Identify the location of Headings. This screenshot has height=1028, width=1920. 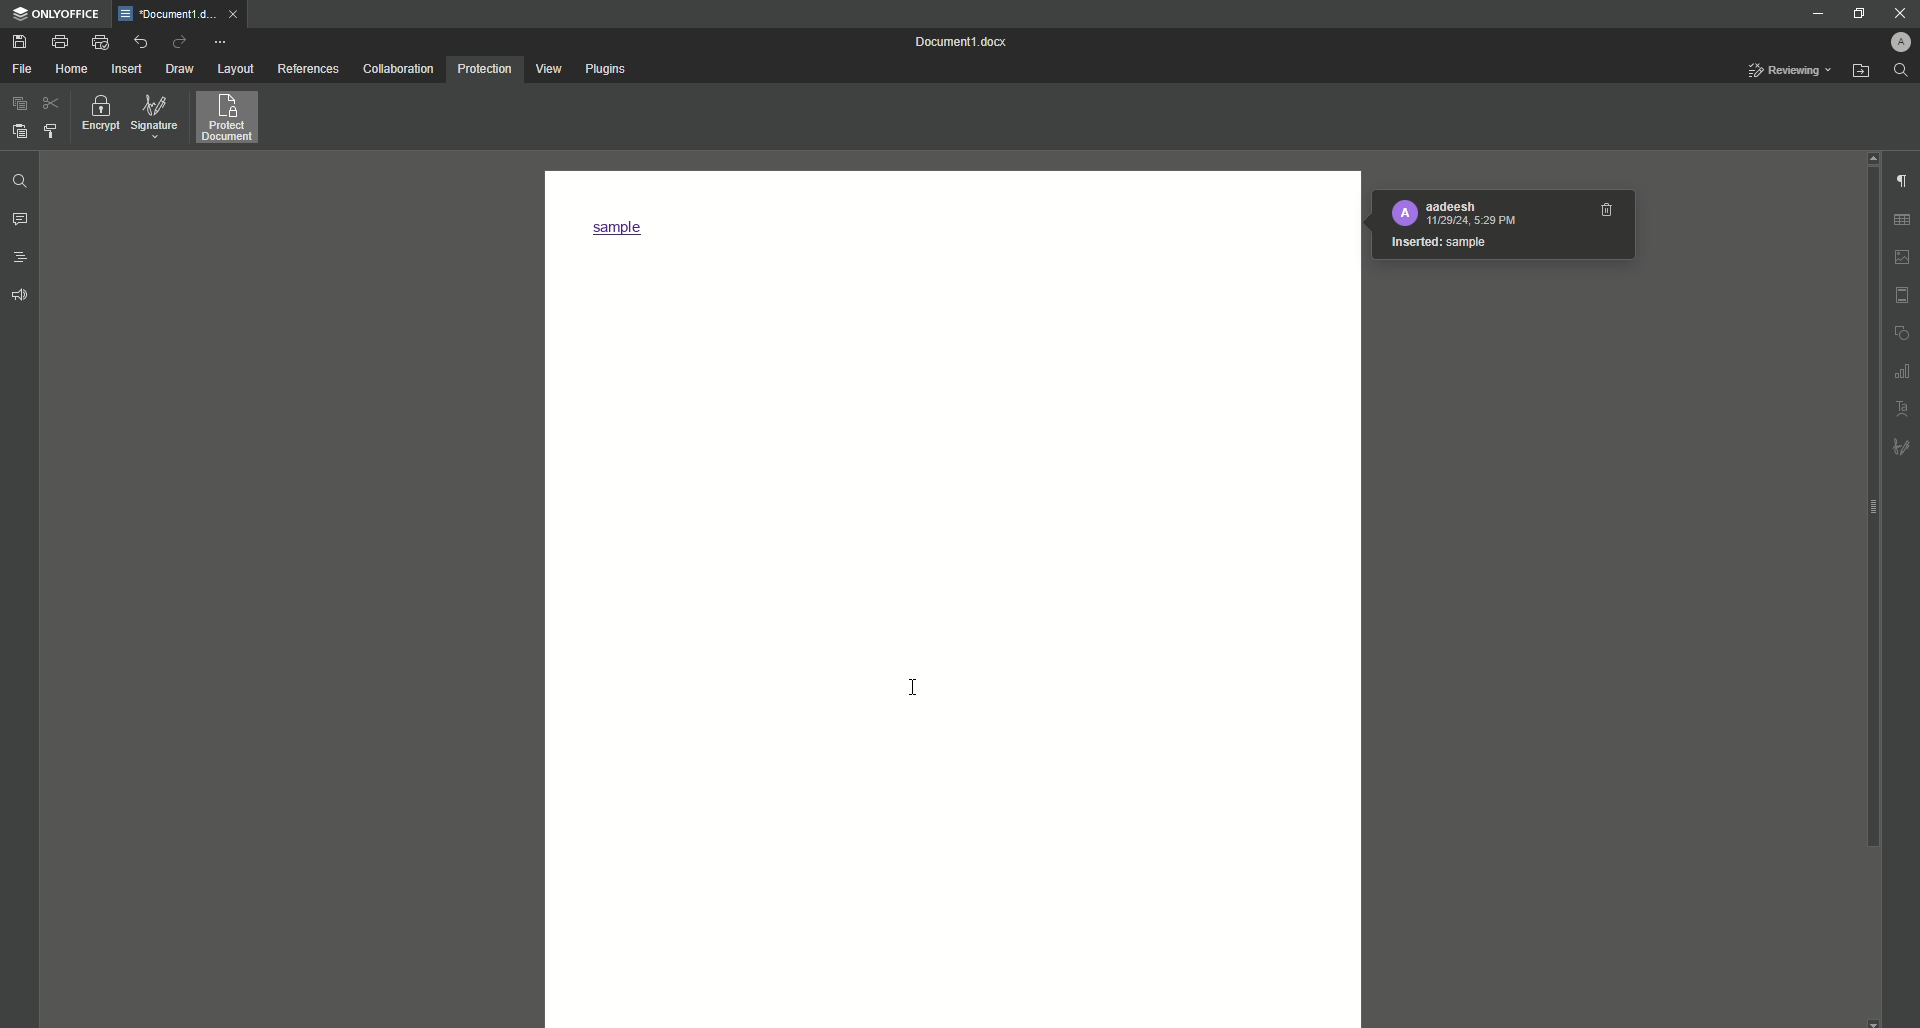
(21, 255).